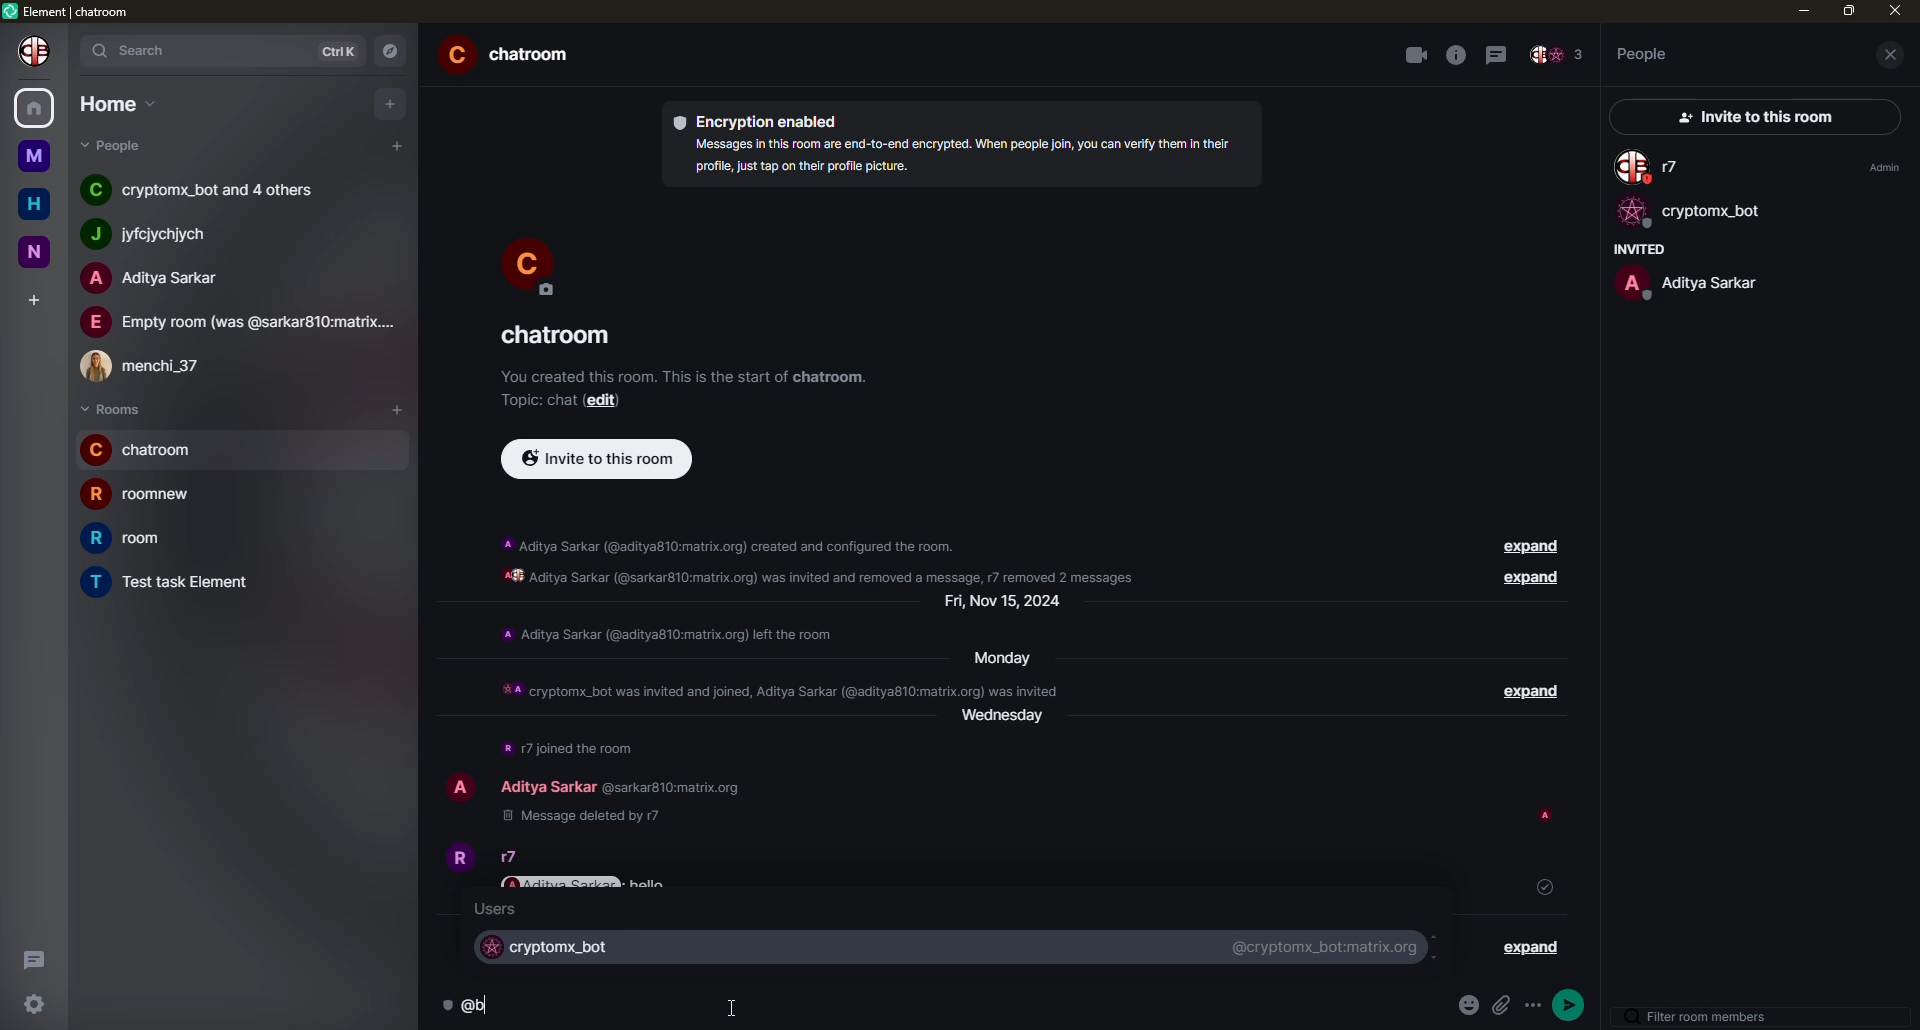 The image size is (1920, 1030). I want to click on add, so click(36, 299).